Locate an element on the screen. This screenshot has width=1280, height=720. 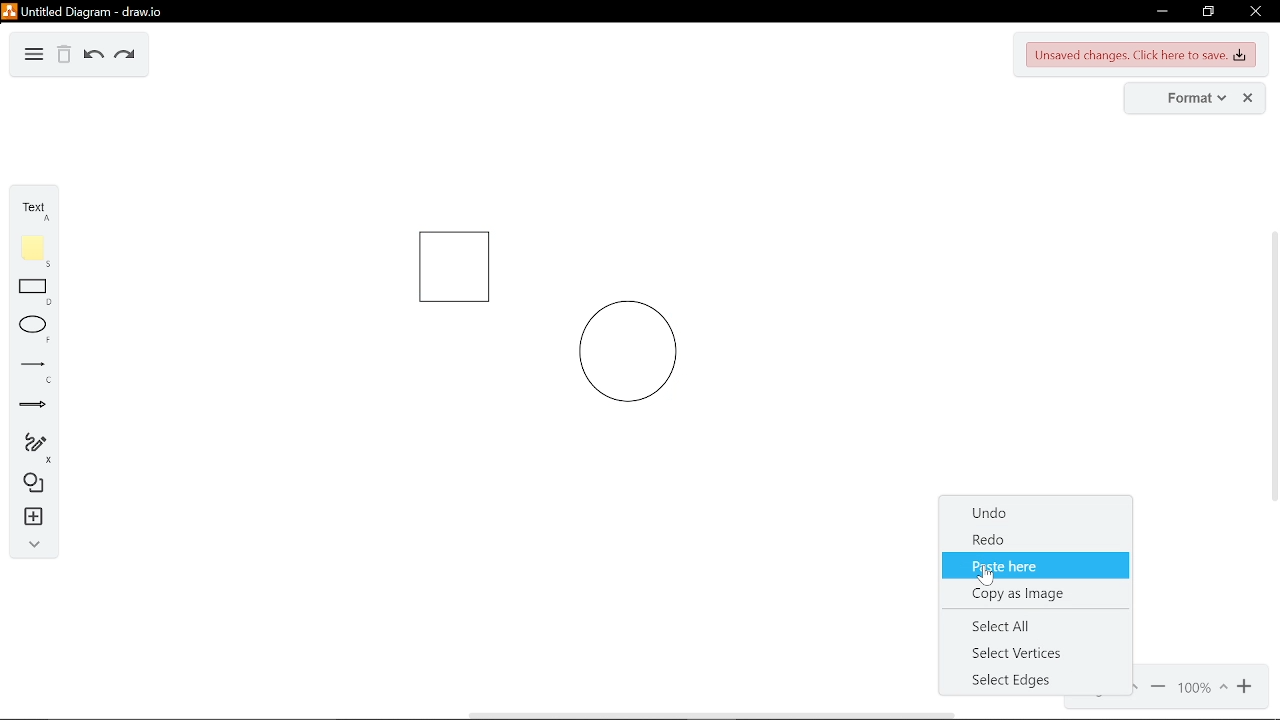
close format is located at coordinates (1249, 98).